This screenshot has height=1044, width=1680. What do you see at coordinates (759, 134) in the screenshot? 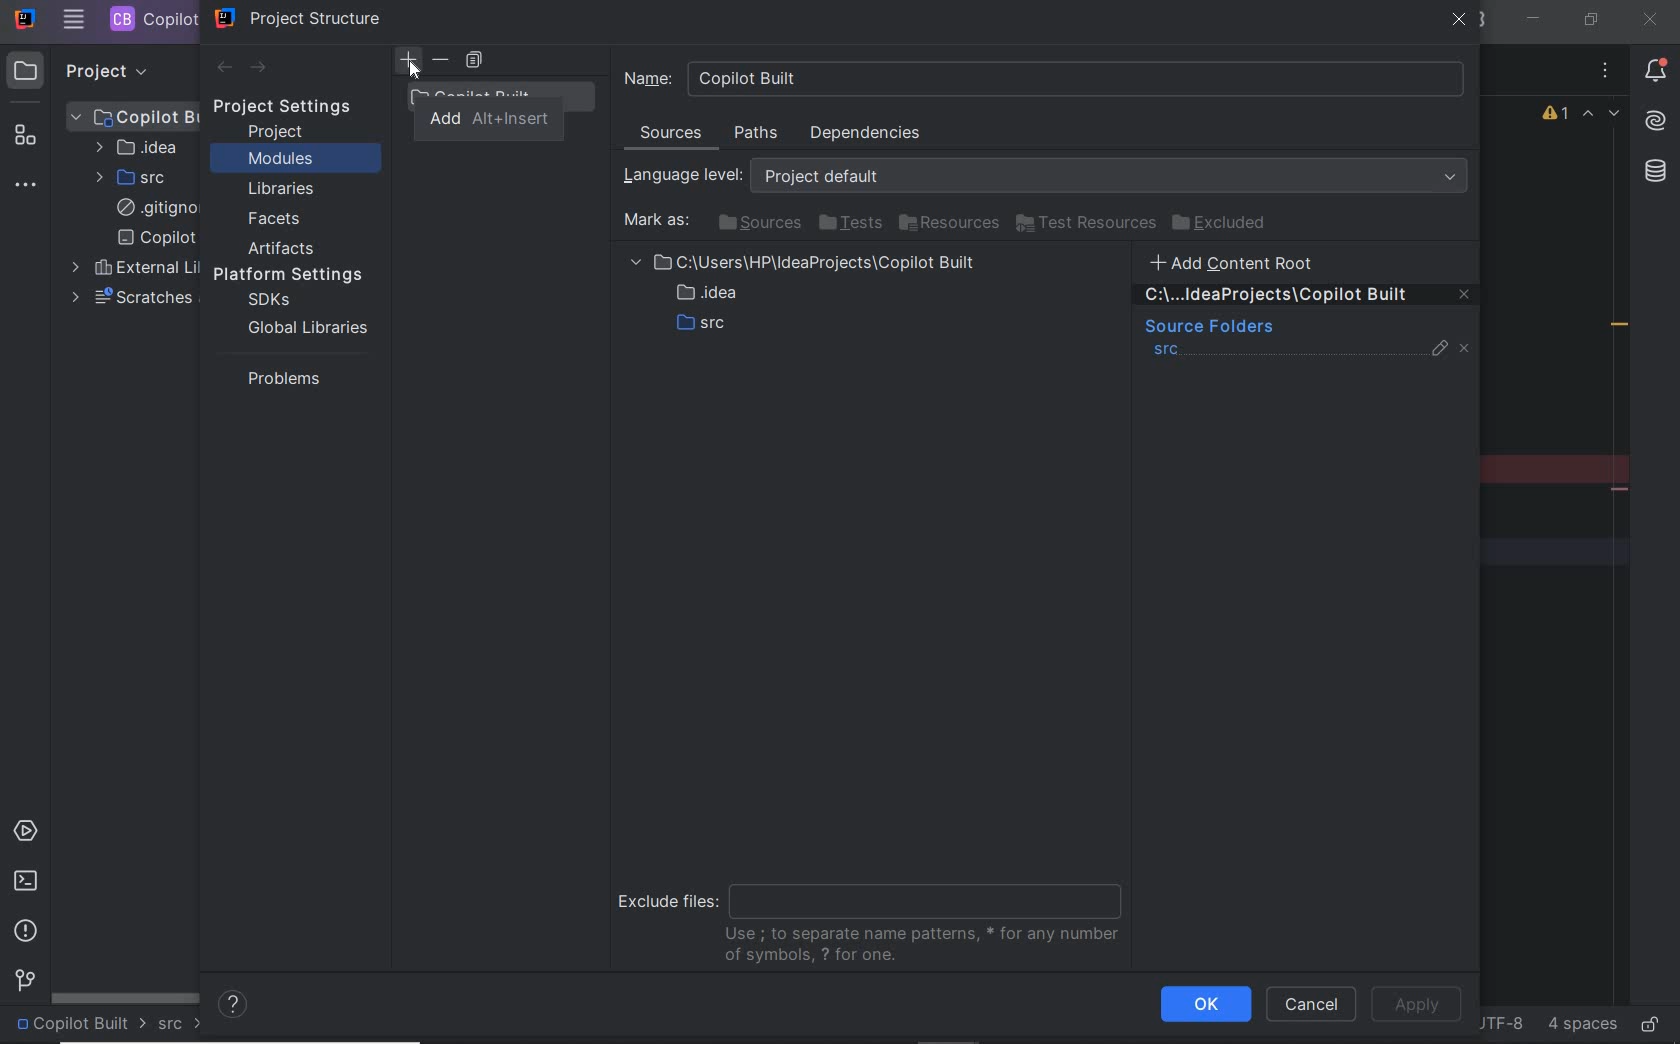
I see `paths` at bounding box center [759, 134].